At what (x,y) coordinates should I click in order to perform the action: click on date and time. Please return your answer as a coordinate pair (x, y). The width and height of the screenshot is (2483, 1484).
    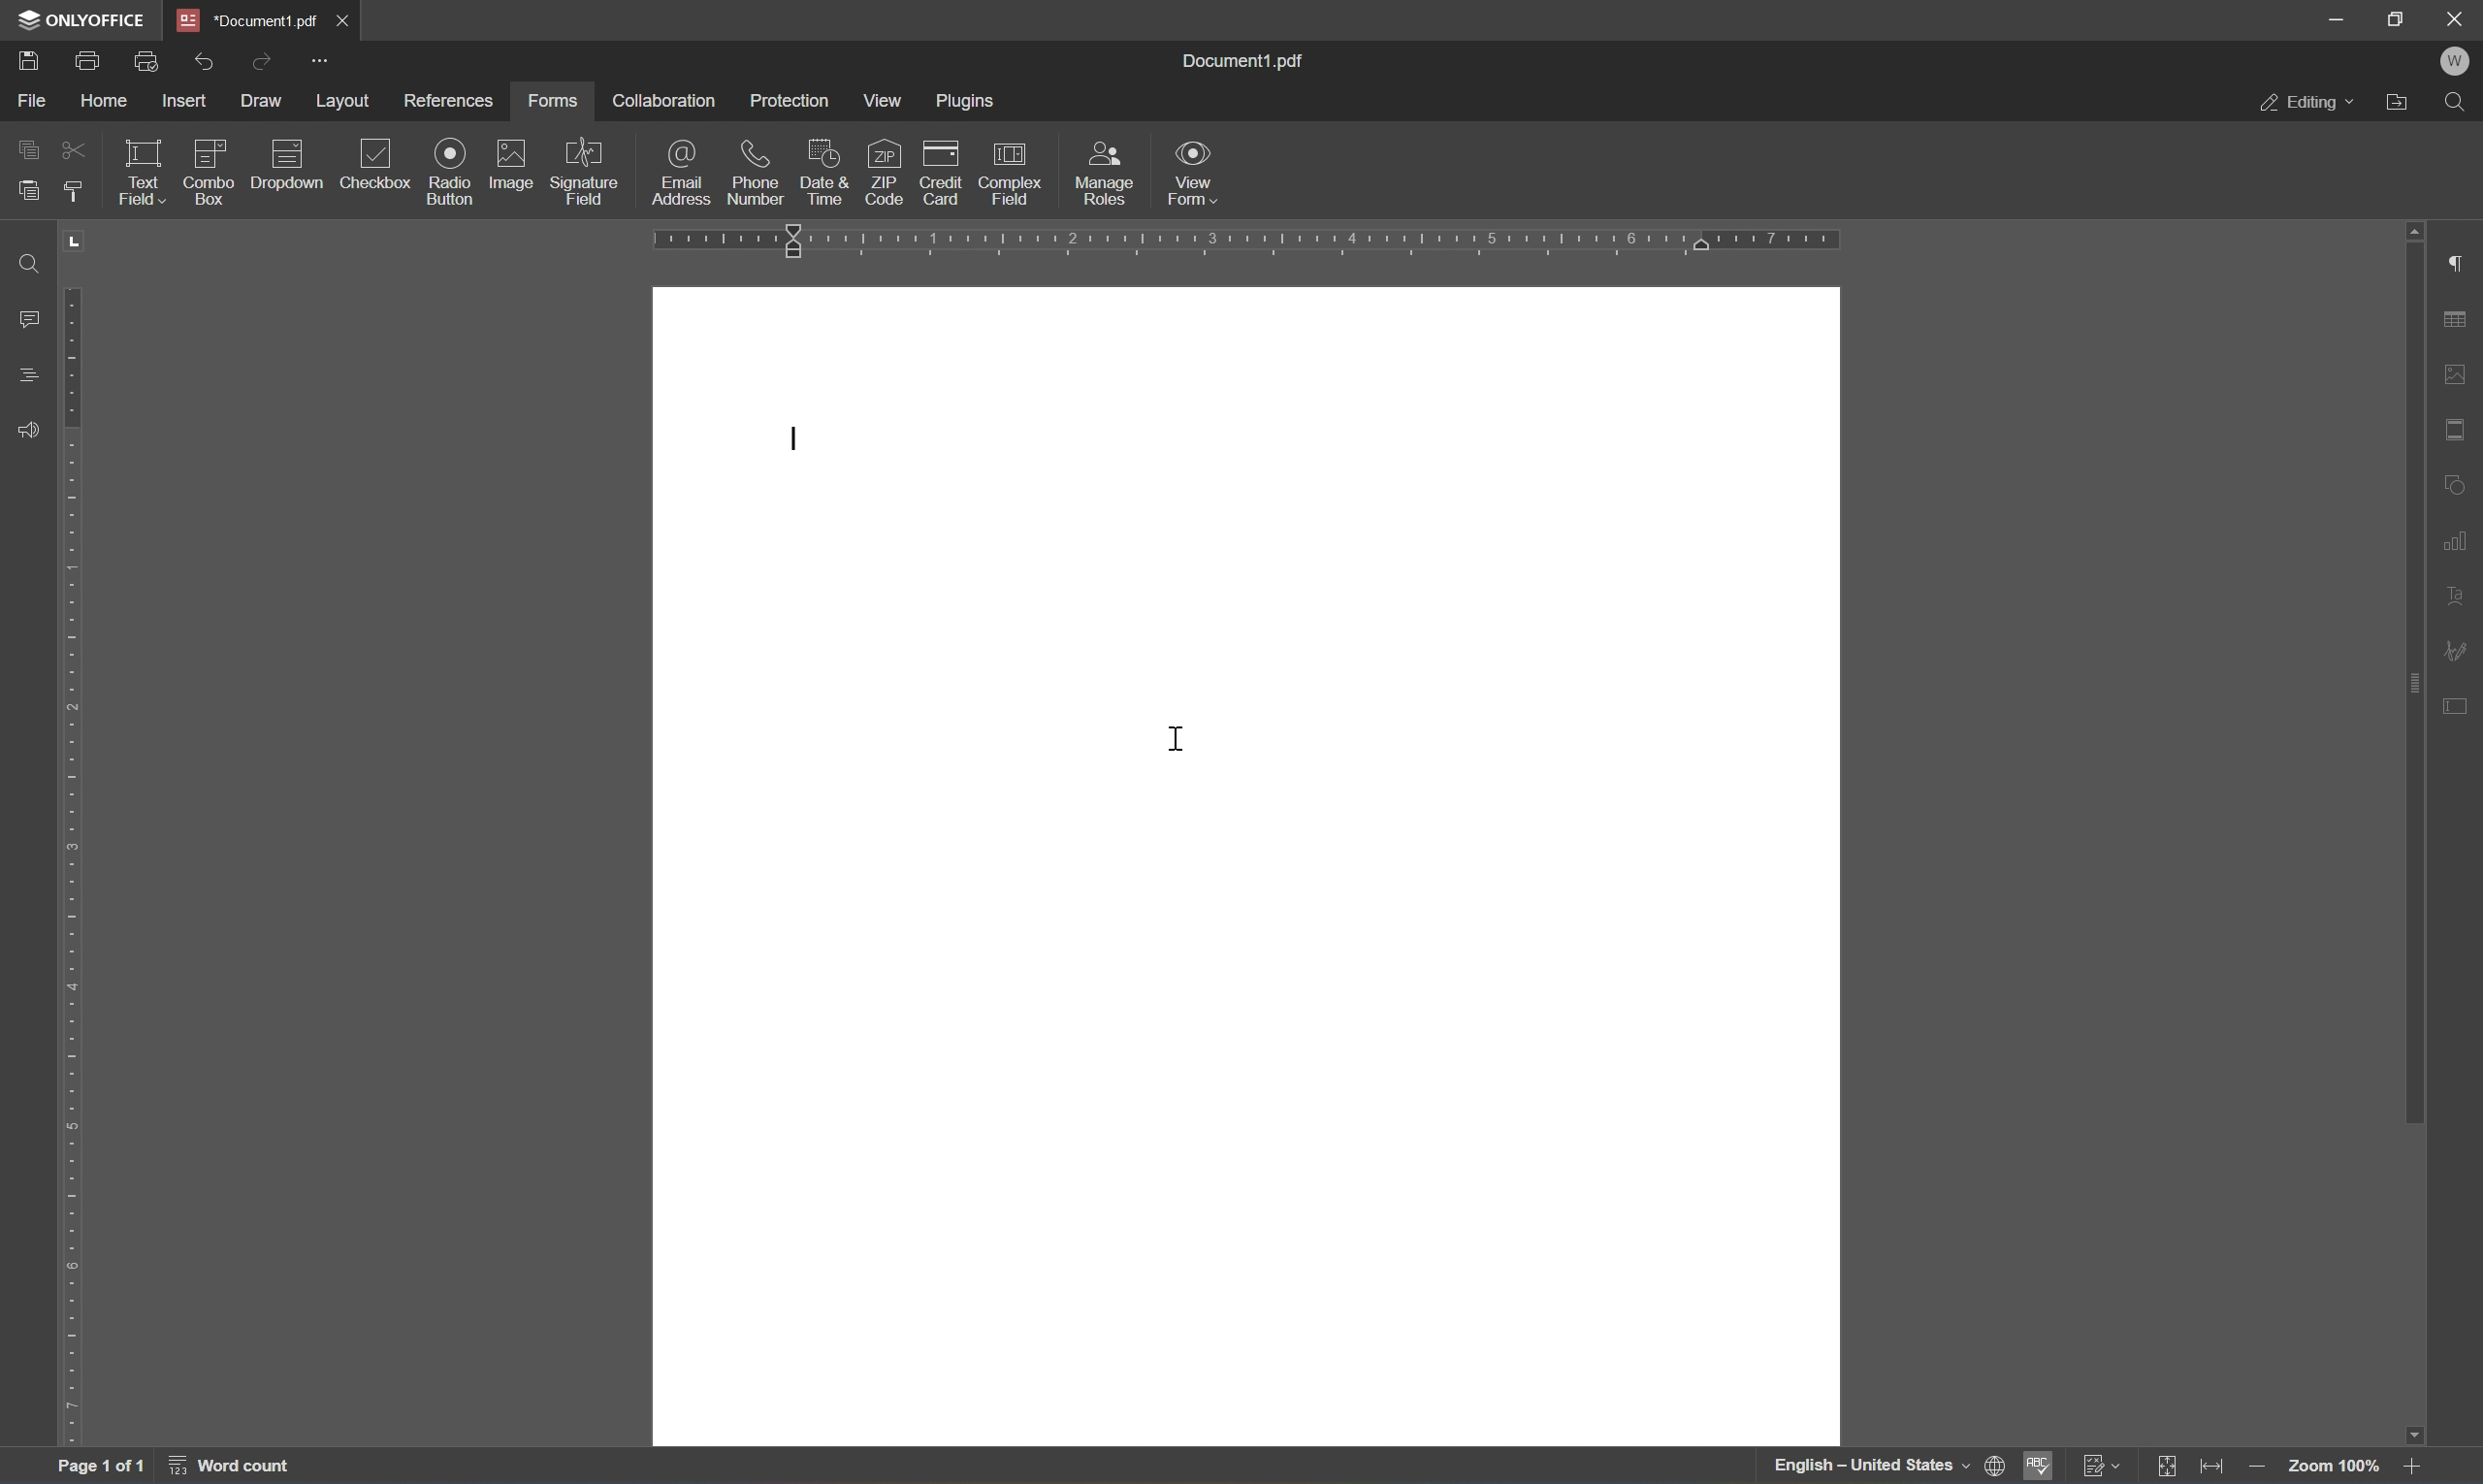
    Looking at the image, I should click on (829, 172).